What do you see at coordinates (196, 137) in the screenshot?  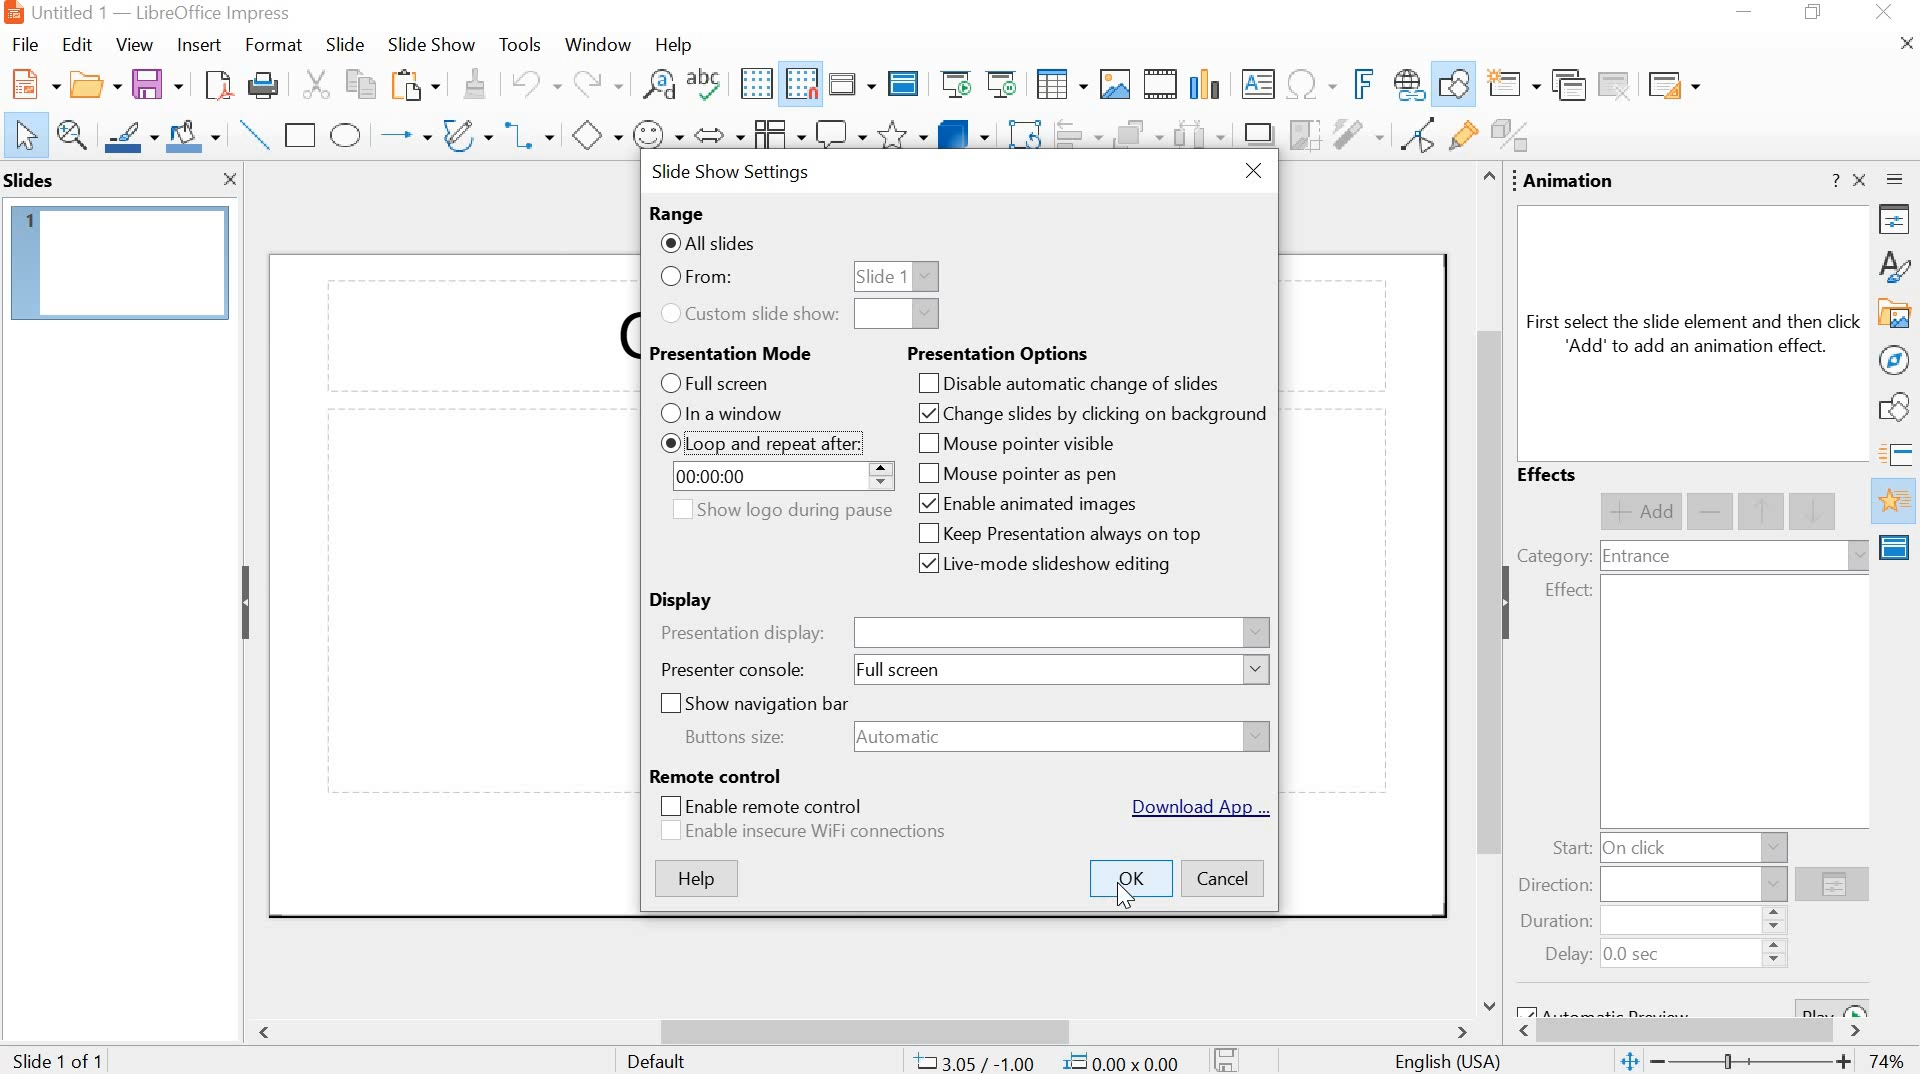 I see `fill color` at bounding box center [196, 137].